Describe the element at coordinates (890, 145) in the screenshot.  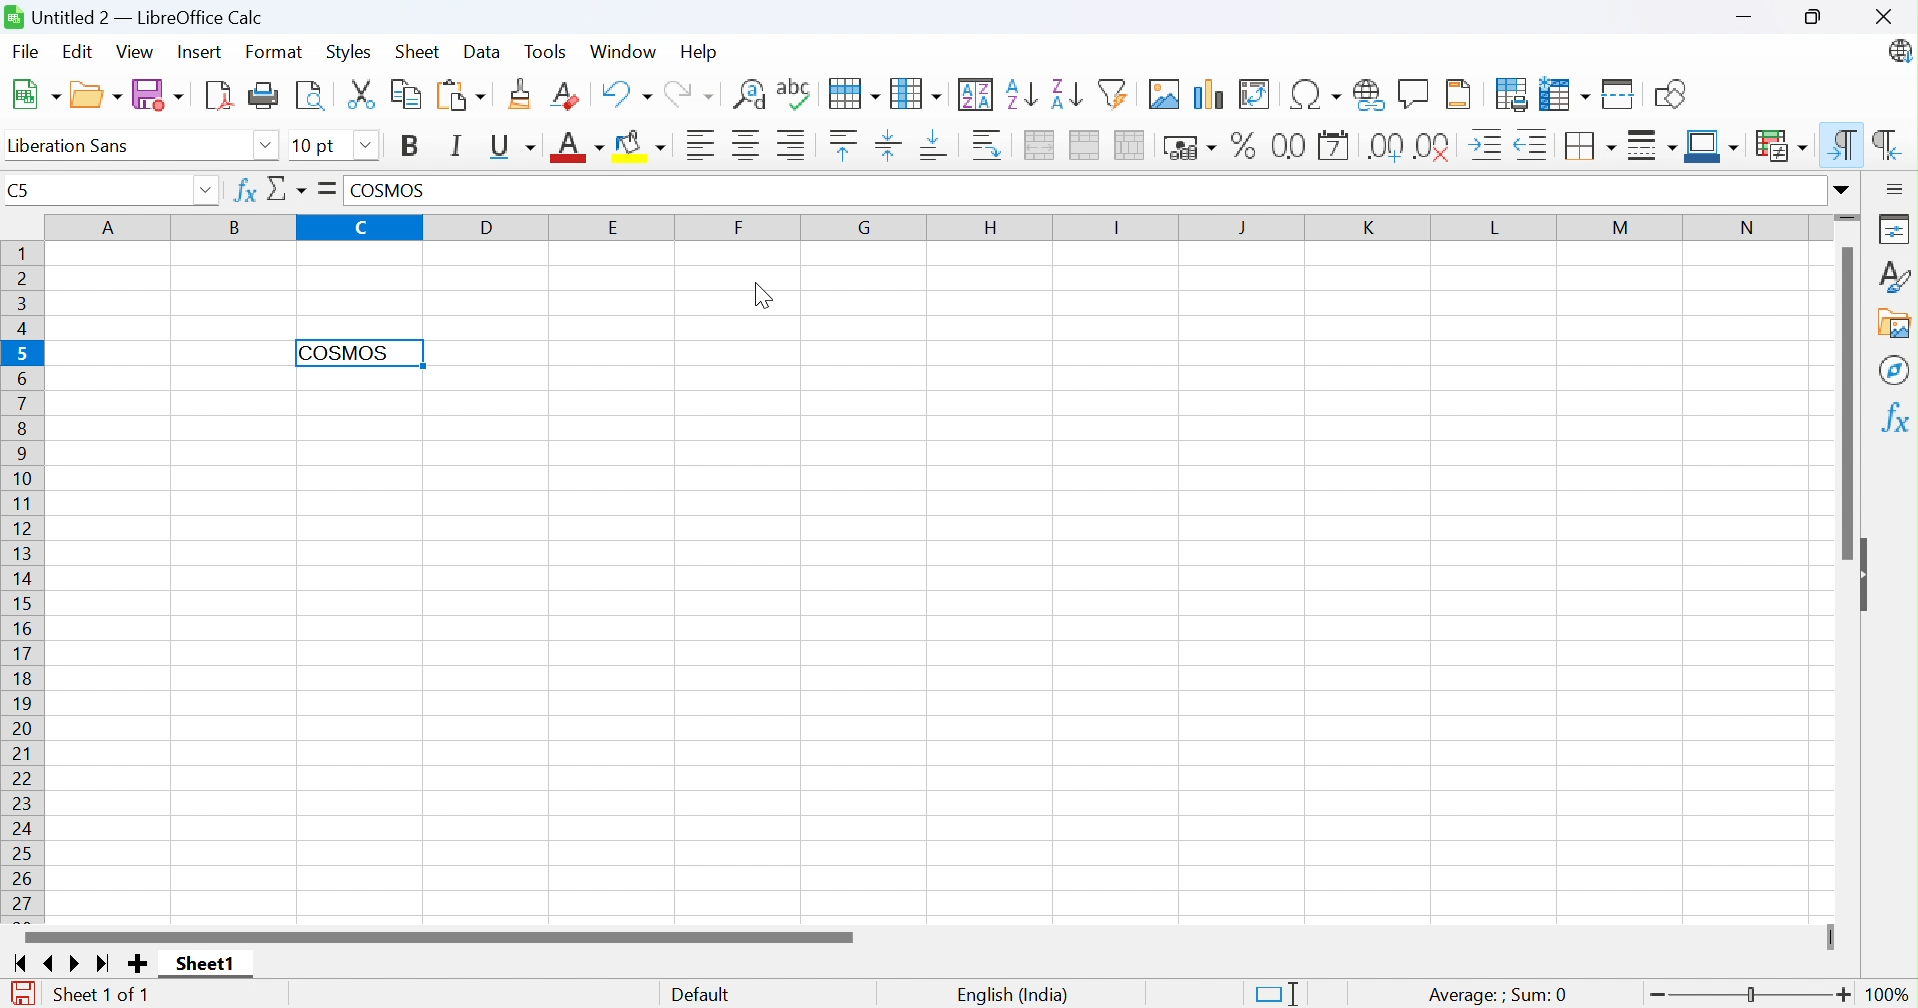
I see `Align vertically` at that location.